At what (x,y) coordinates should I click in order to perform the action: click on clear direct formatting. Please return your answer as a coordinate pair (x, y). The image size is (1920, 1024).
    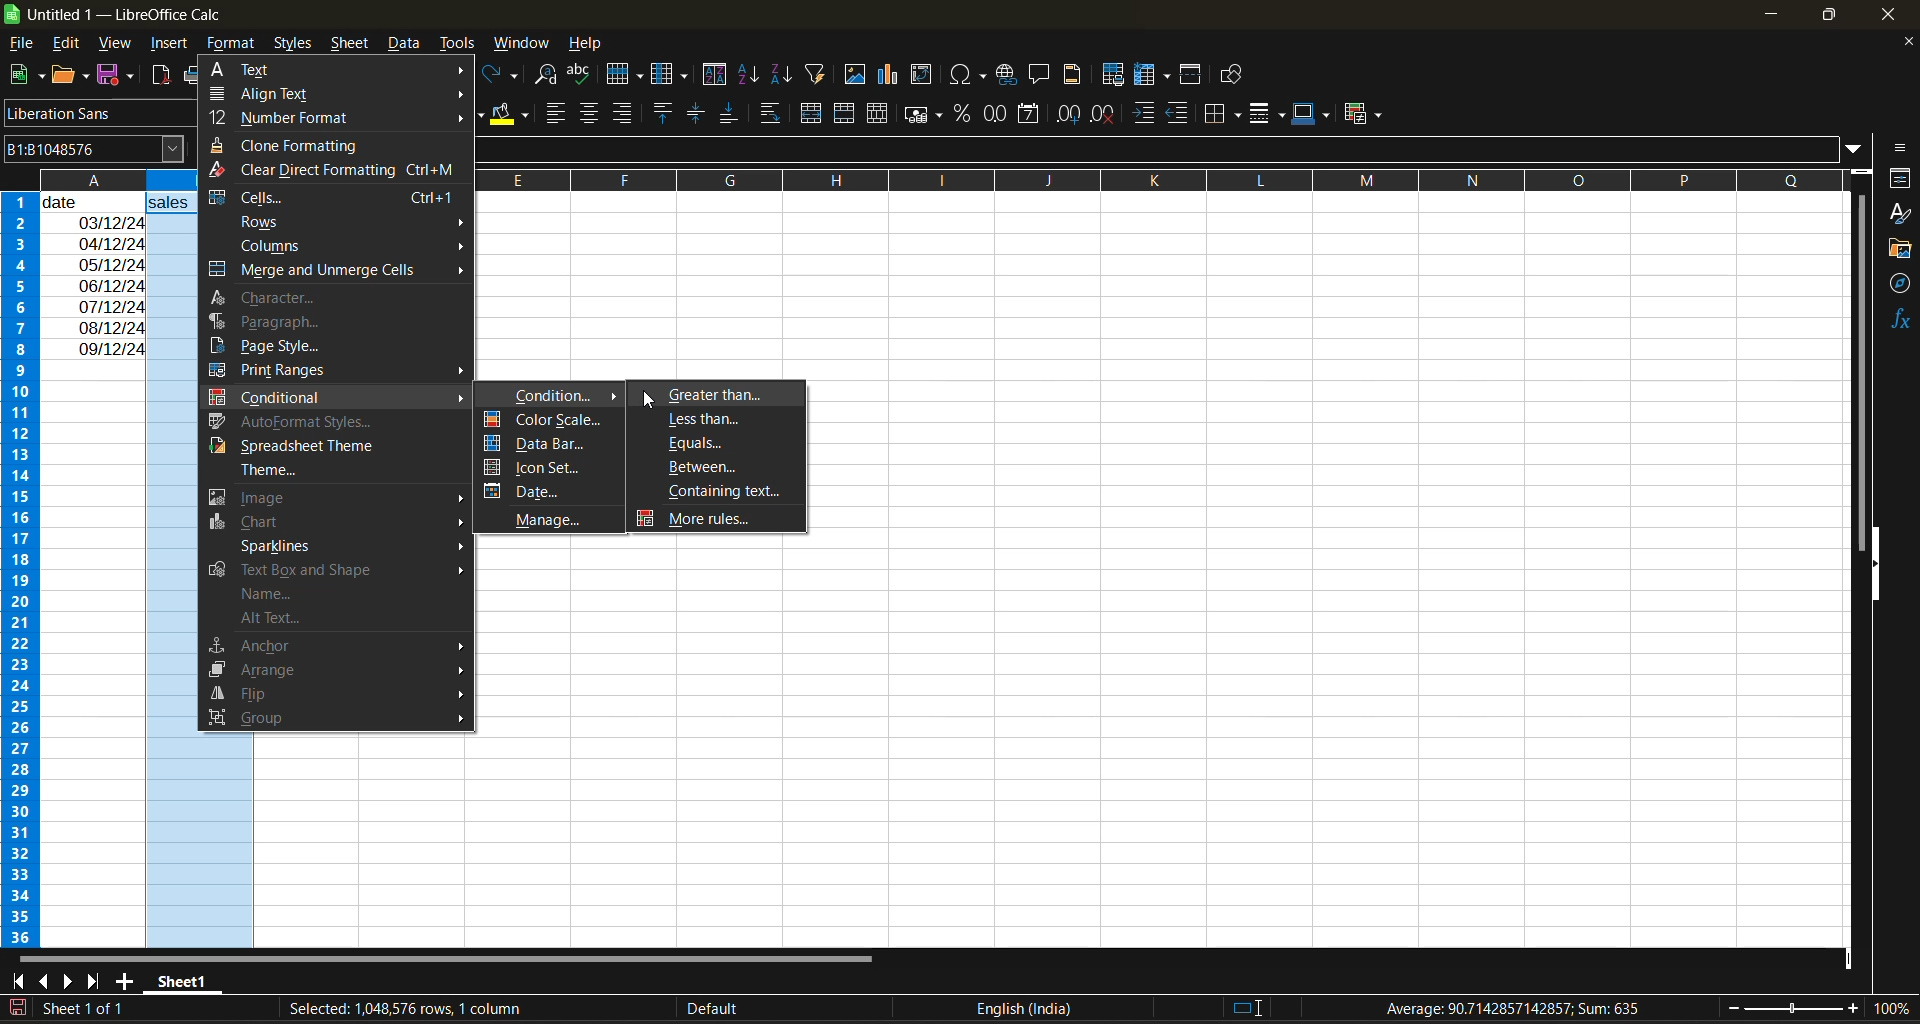
    Looking at the image, I should click on (333, 172).